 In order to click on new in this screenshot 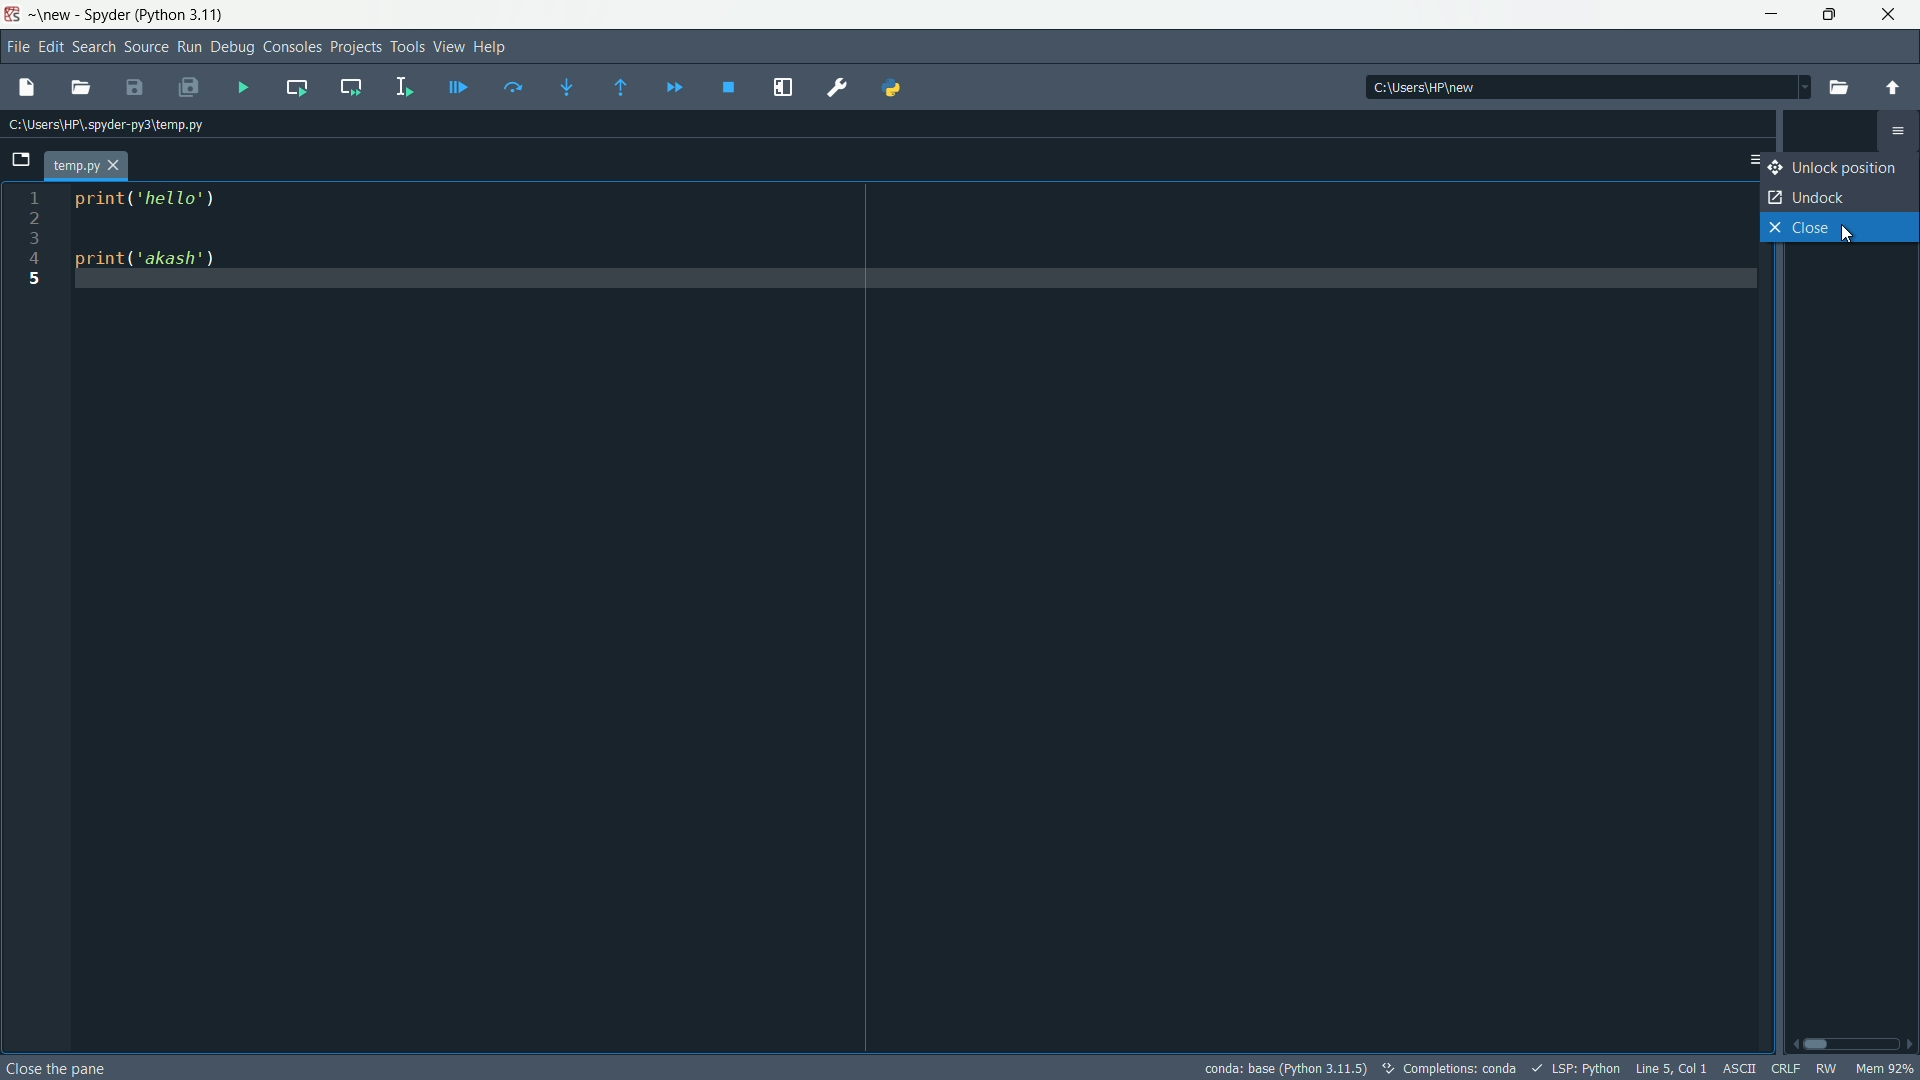, I will do `click(53, 16)`.